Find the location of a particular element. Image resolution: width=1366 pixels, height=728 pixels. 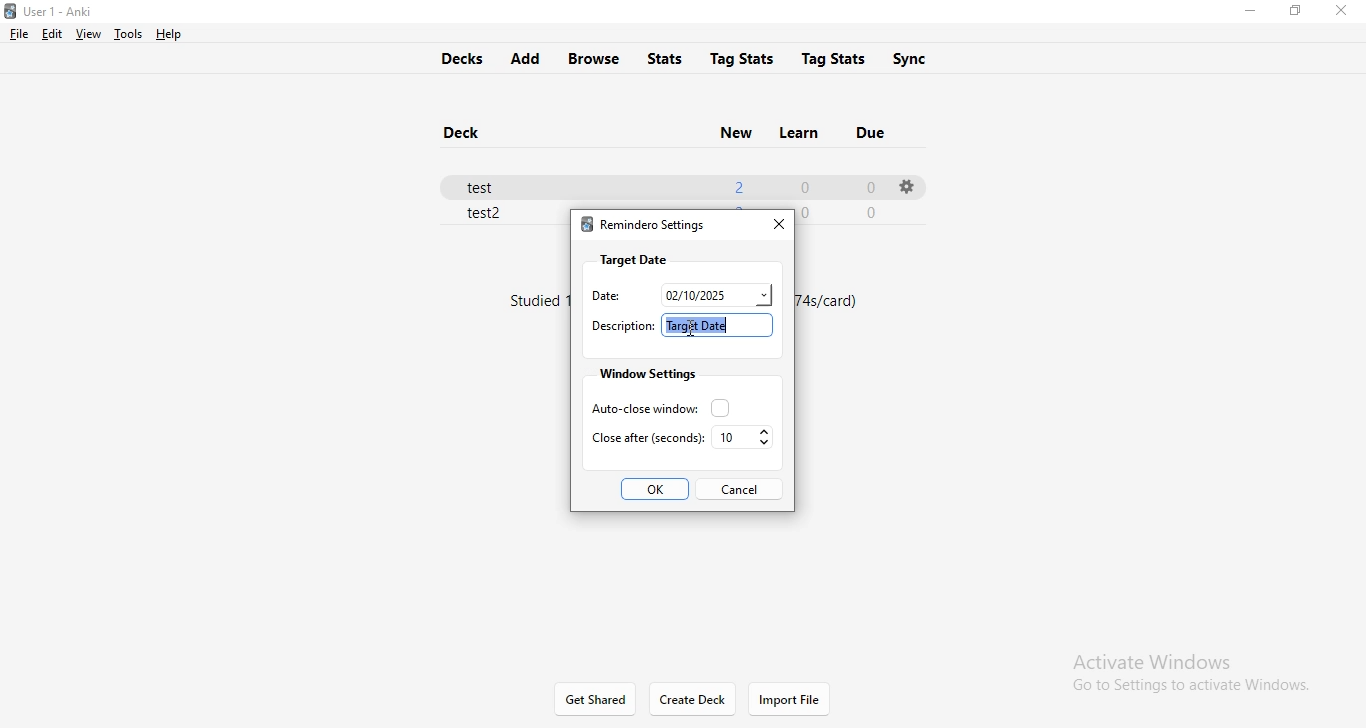

learn is located at coordinates (796, 130).